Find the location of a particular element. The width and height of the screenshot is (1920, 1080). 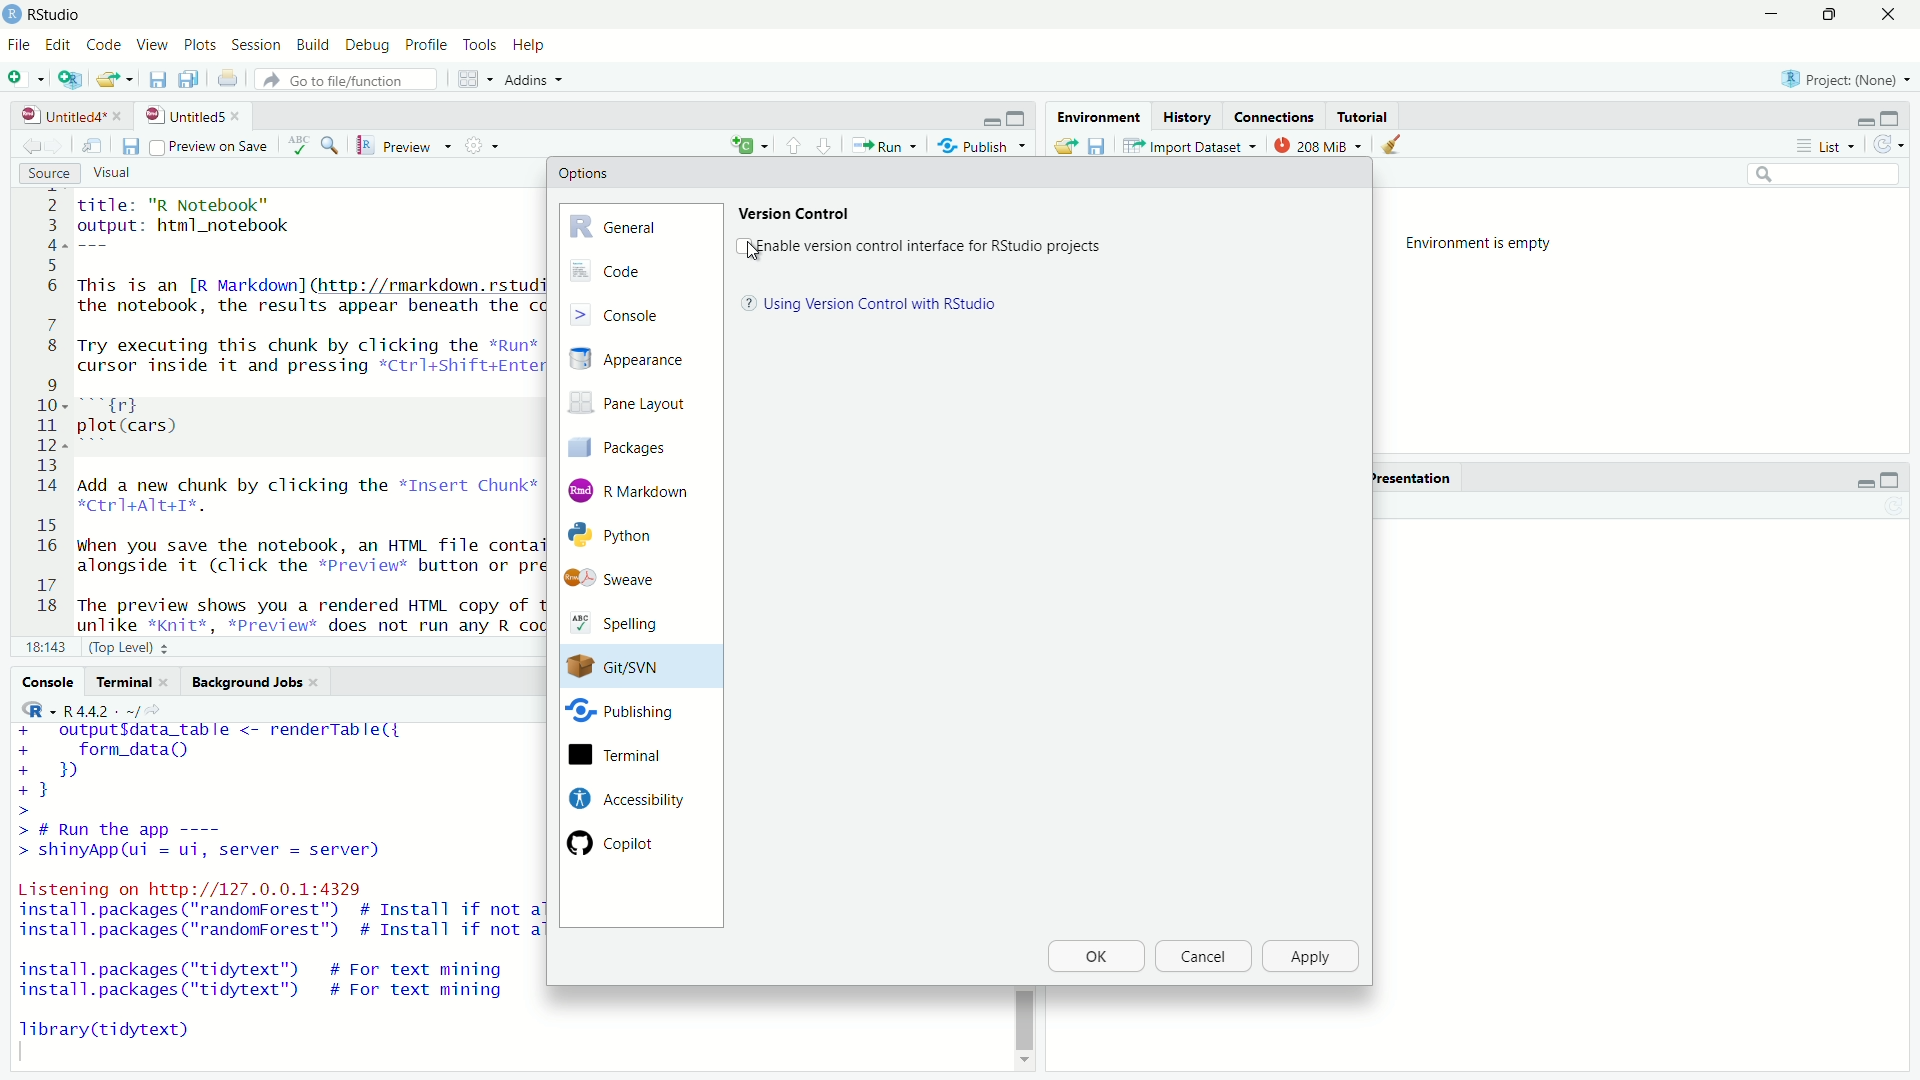

Addins is located at coordinates (538, 80).